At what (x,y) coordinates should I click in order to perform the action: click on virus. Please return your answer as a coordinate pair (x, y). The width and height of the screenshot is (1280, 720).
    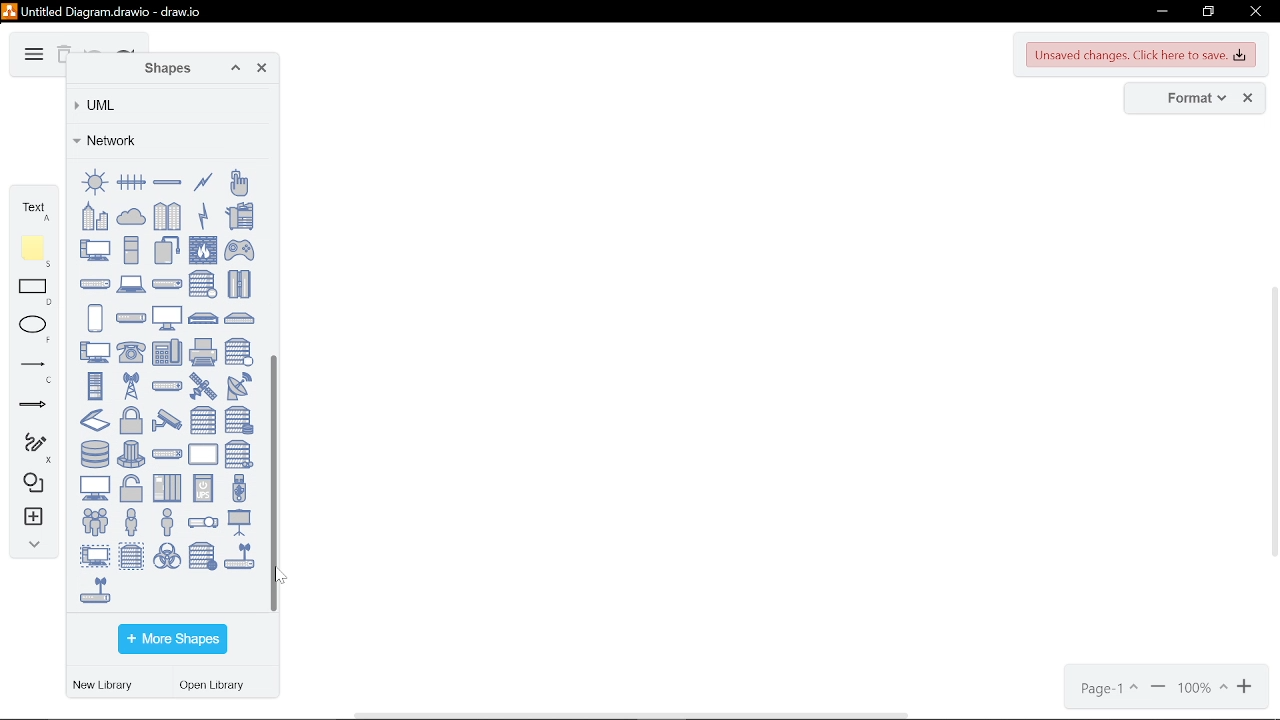
    Looking at the image, I should click on (167, 555).